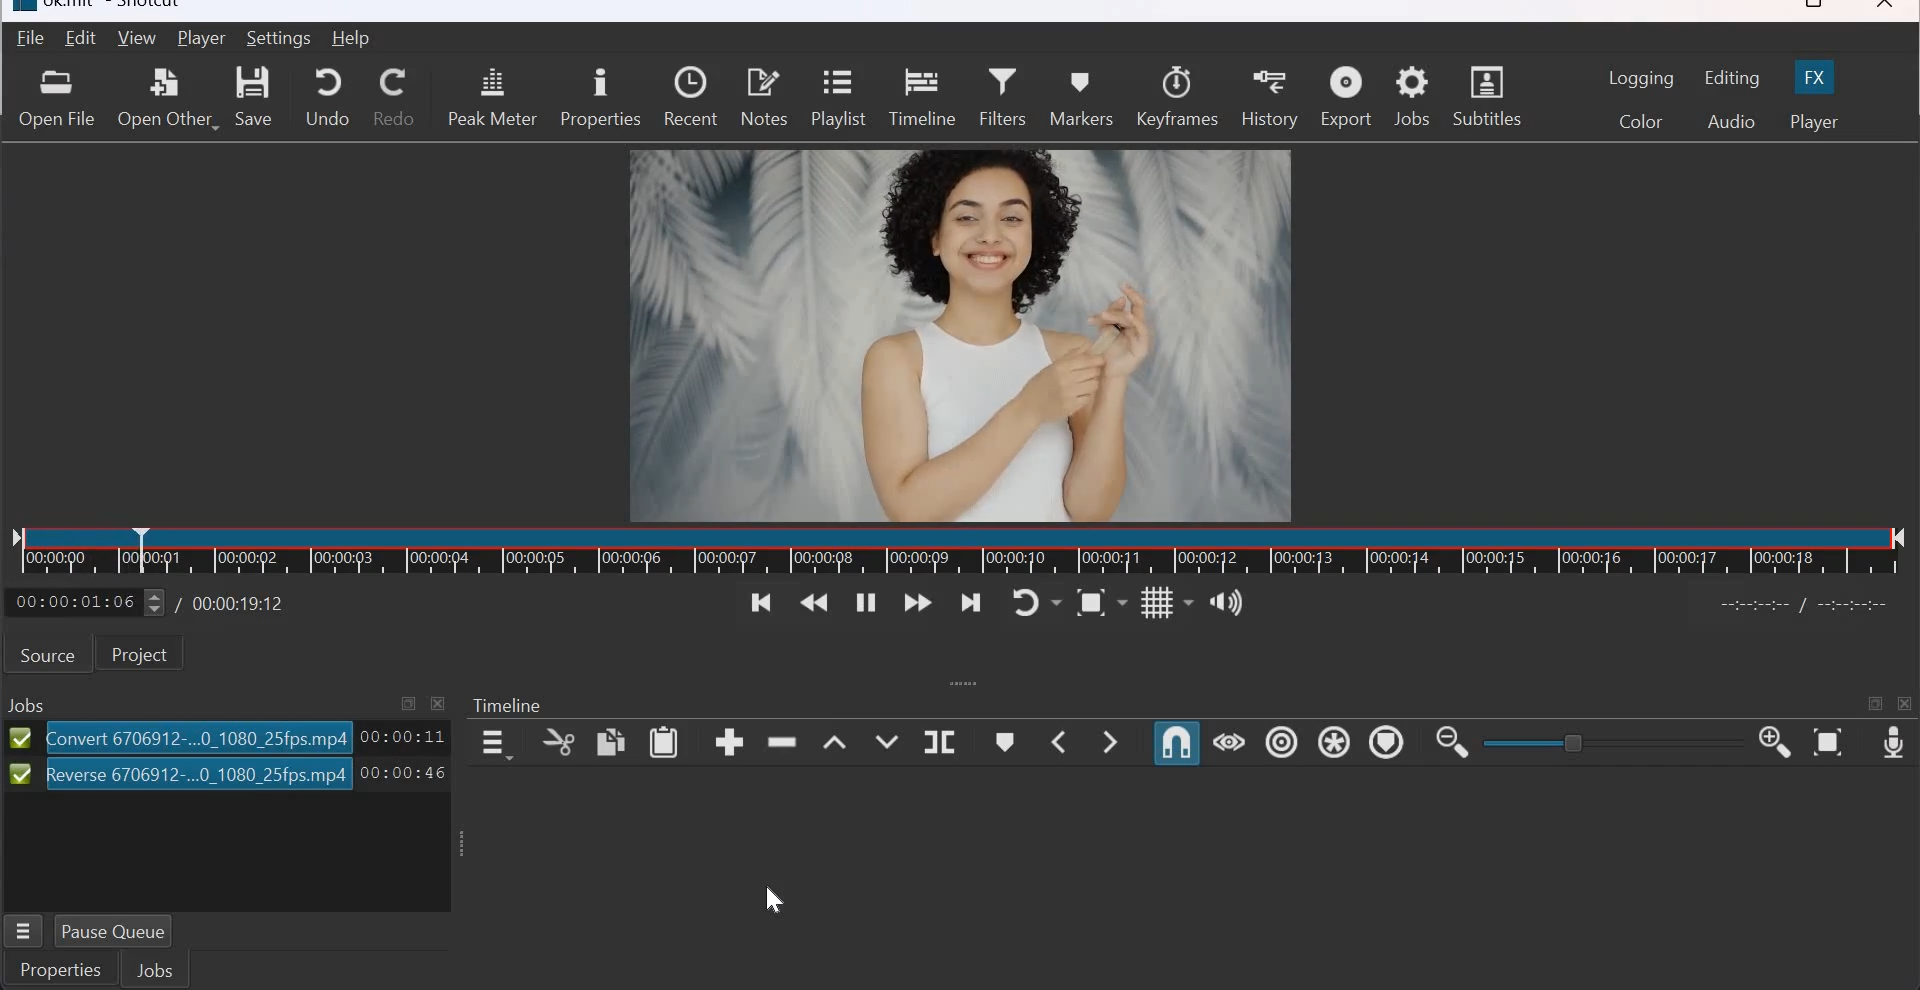  I want to click on cut, so click(561, 742).